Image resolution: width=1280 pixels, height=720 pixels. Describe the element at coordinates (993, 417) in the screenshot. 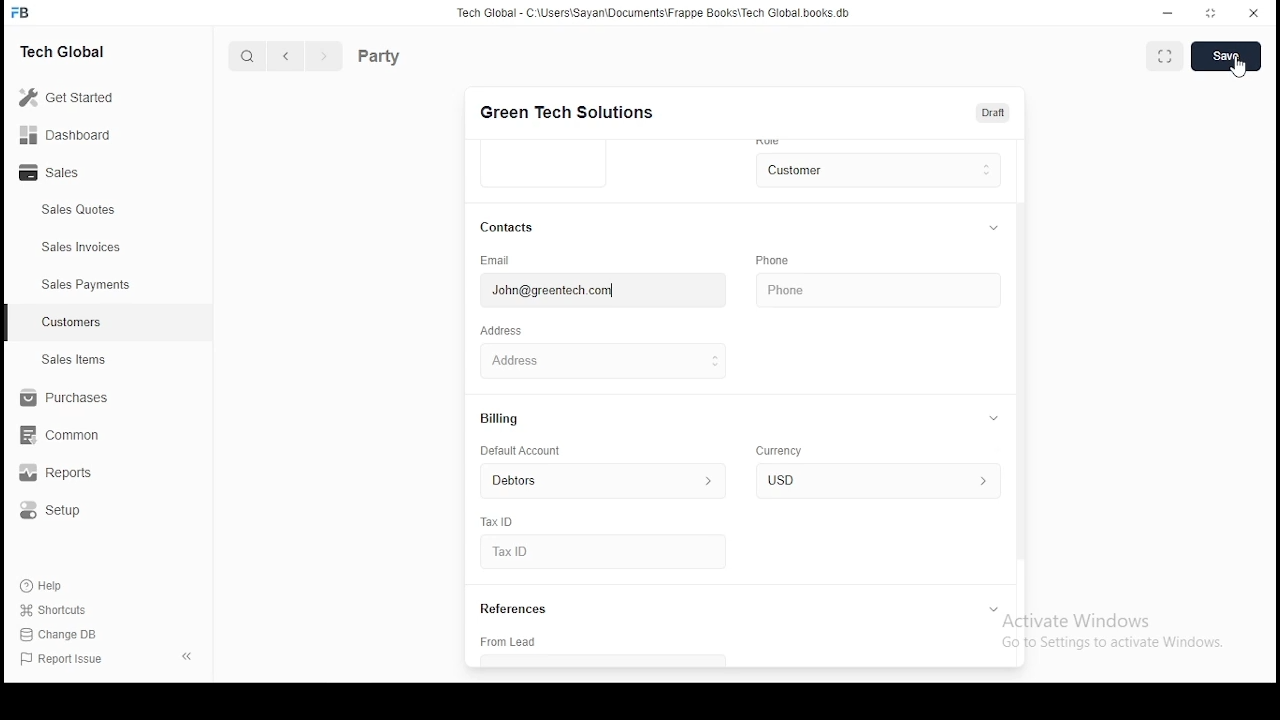

I see `collapse` at that location.